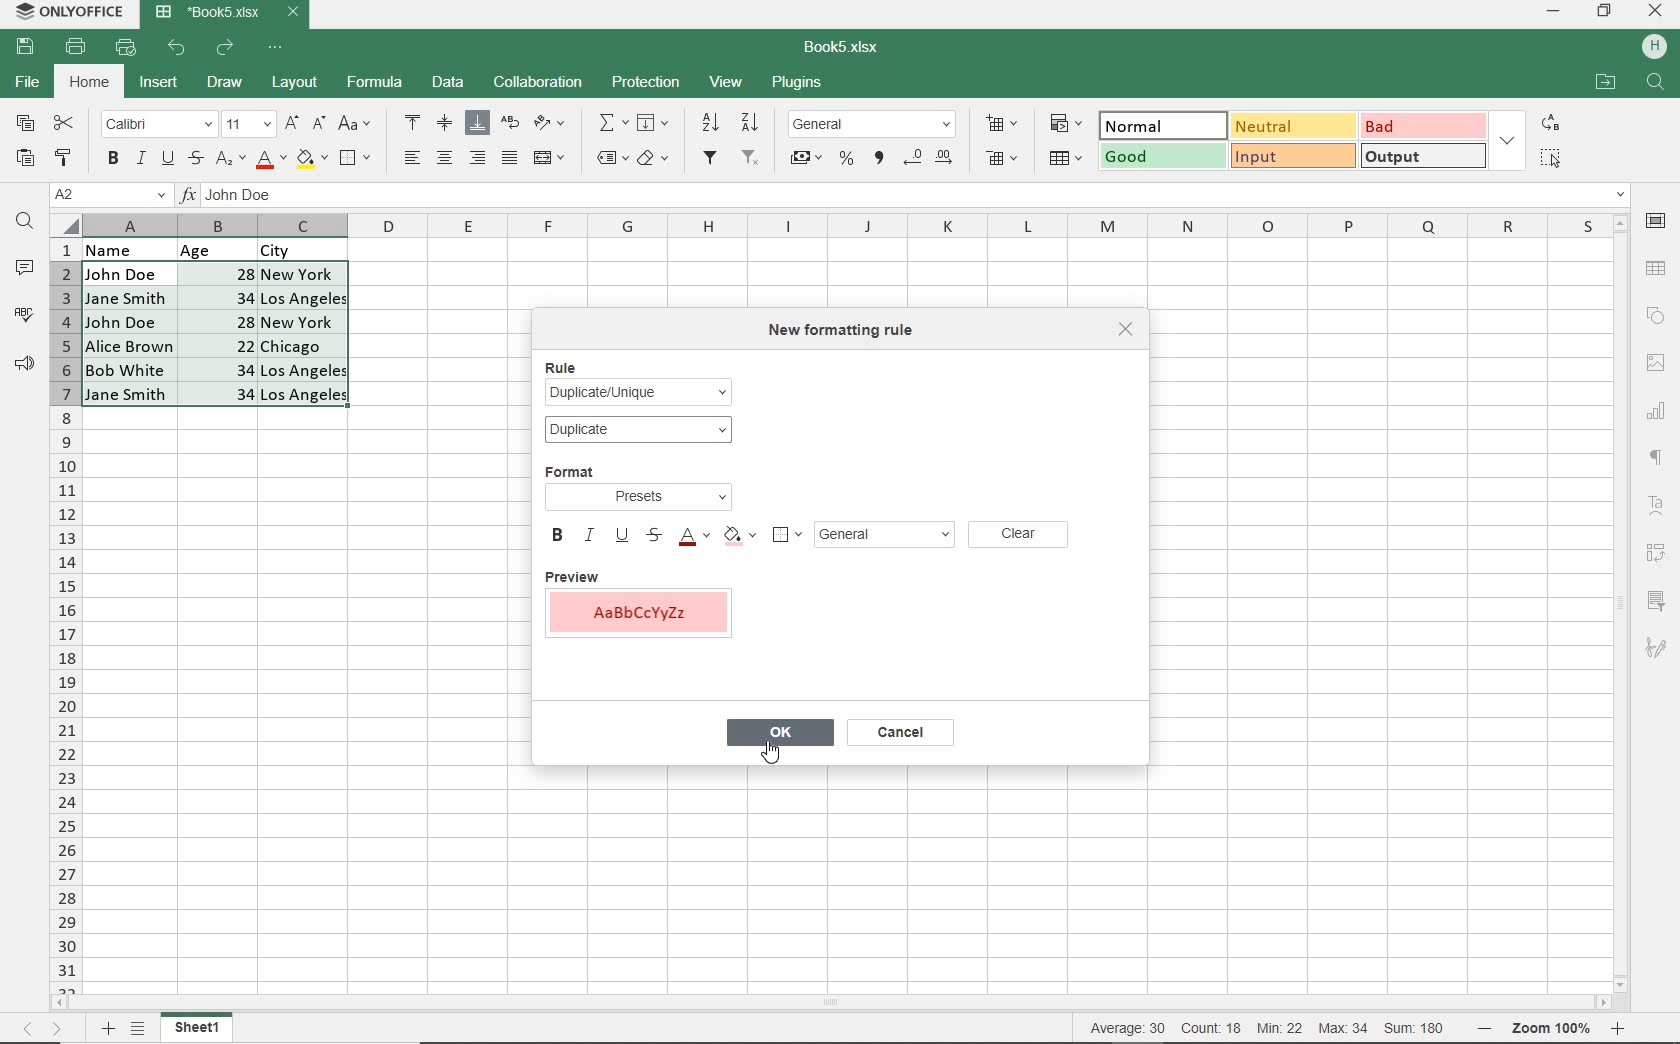 The image size is (1680, 1044). Describe the element at coordinates (864, 533) in the screenshot. I see `GENERAL` at that location.